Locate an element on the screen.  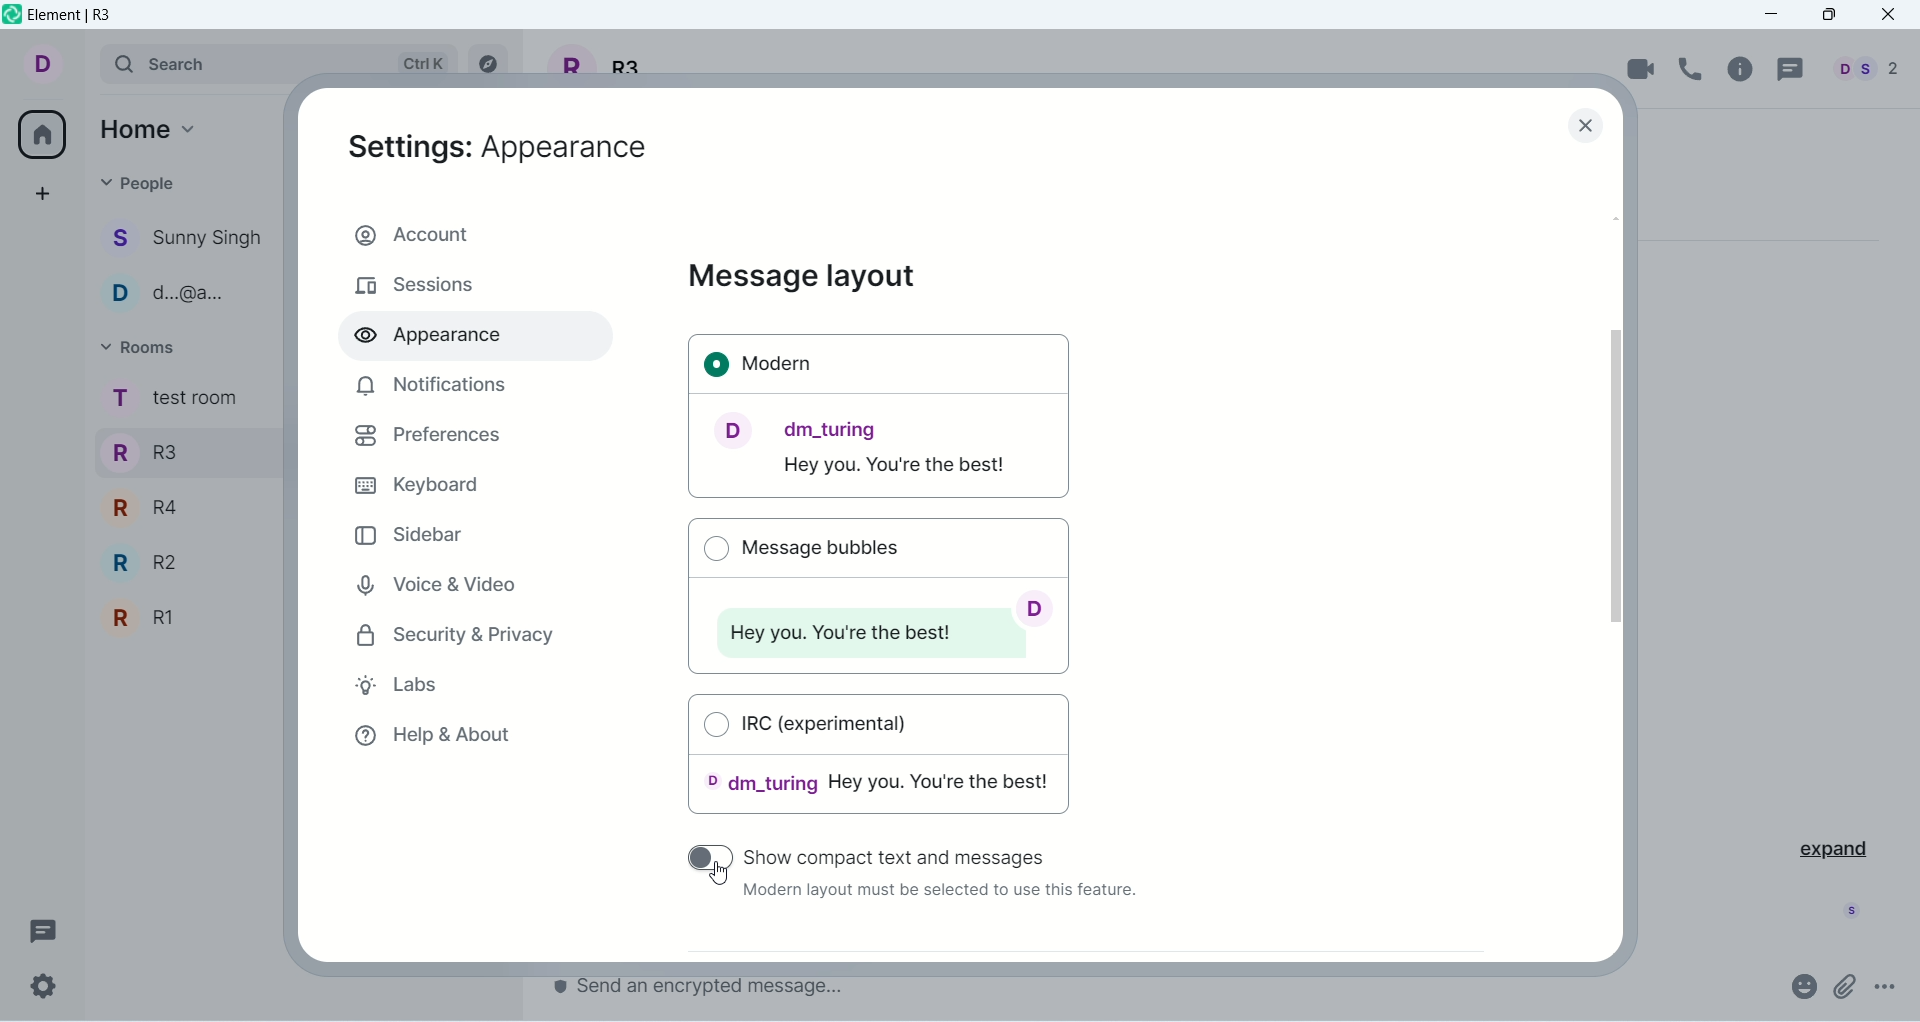
account is located at coordinates (475, 232).